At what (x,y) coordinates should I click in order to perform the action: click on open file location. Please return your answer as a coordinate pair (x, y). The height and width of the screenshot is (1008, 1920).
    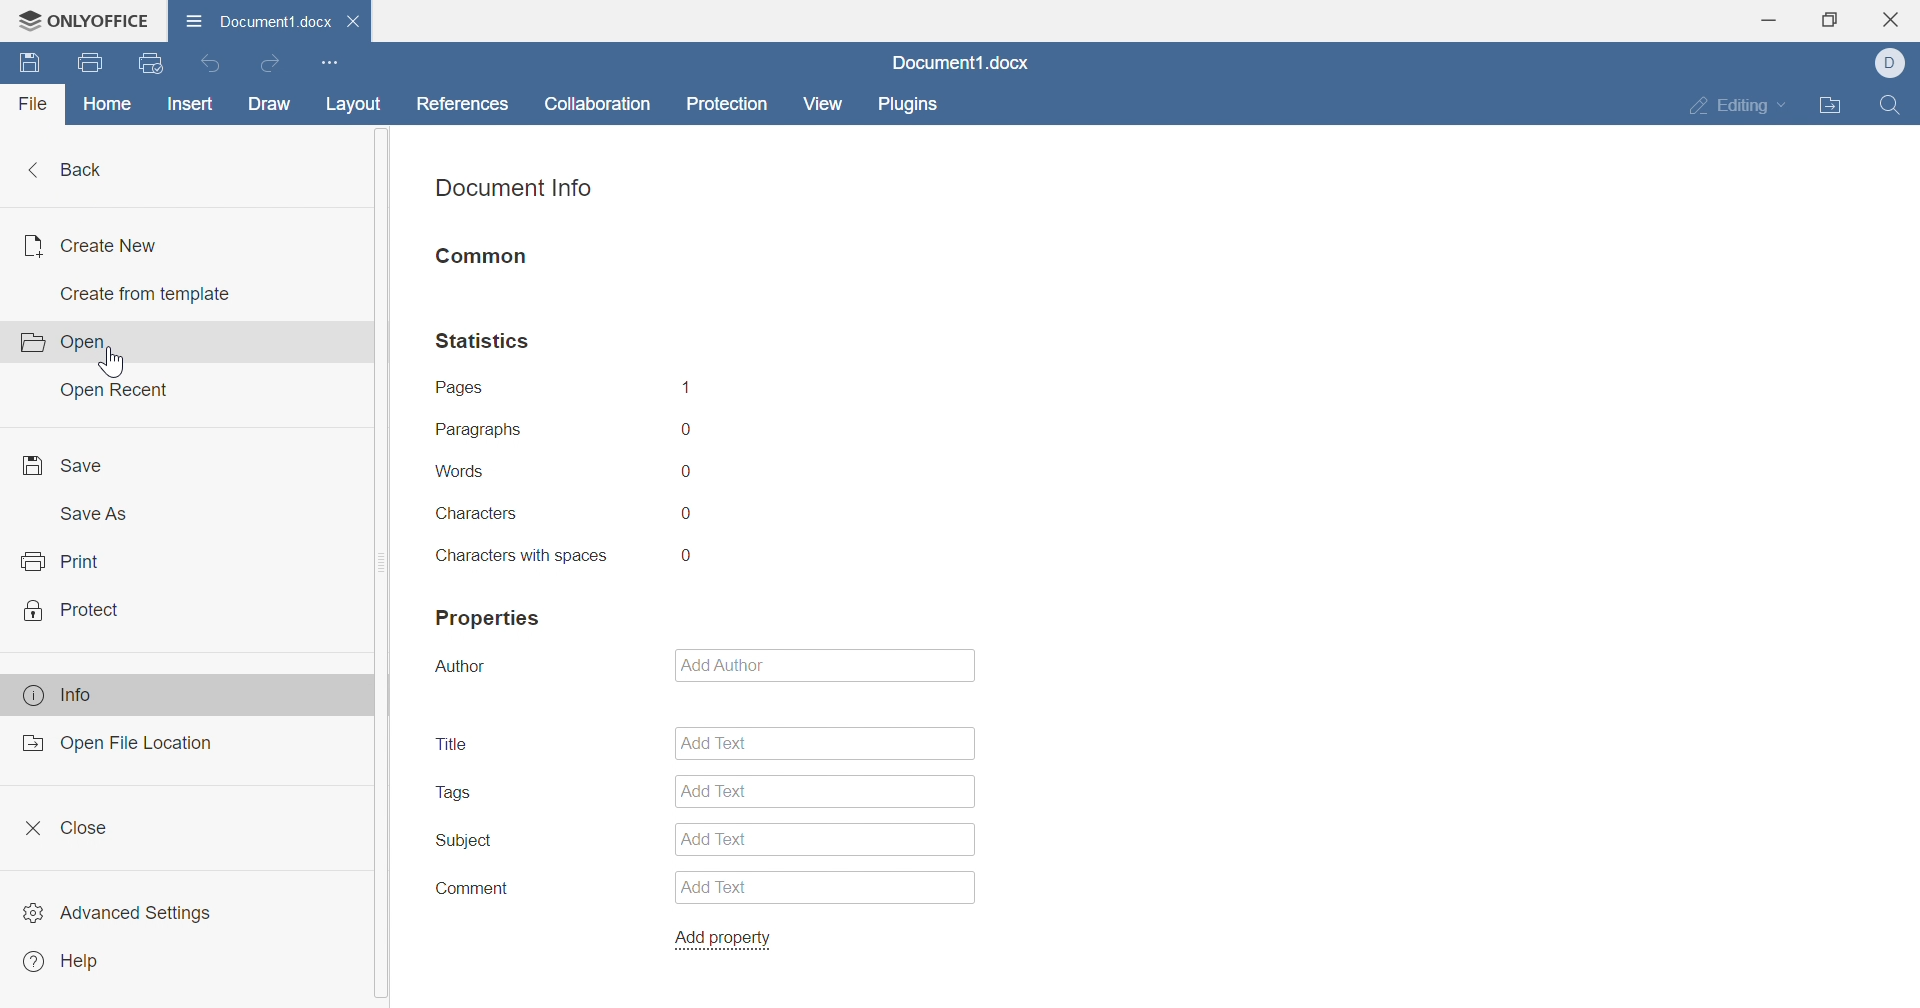
    Looking at the image, I should click on (1829, 107).